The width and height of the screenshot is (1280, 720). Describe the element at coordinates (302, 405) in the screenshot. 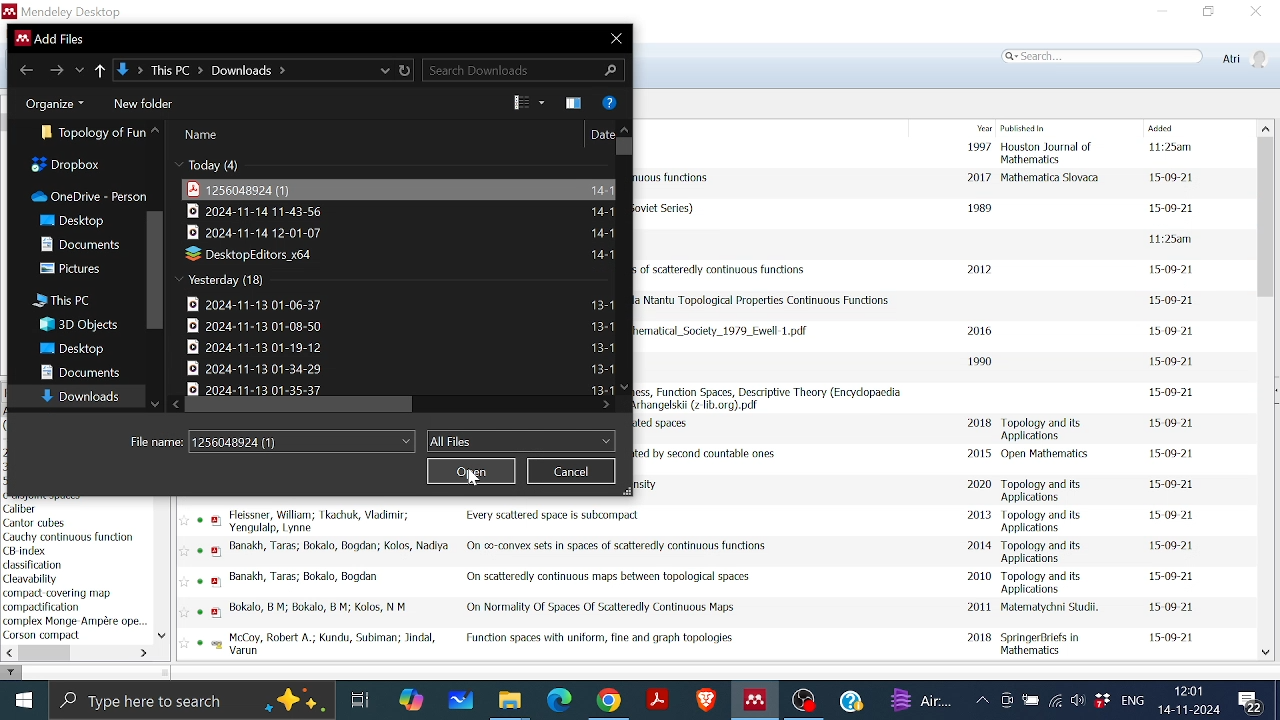

I see `Horizontal scrollbar for all files` at that location.